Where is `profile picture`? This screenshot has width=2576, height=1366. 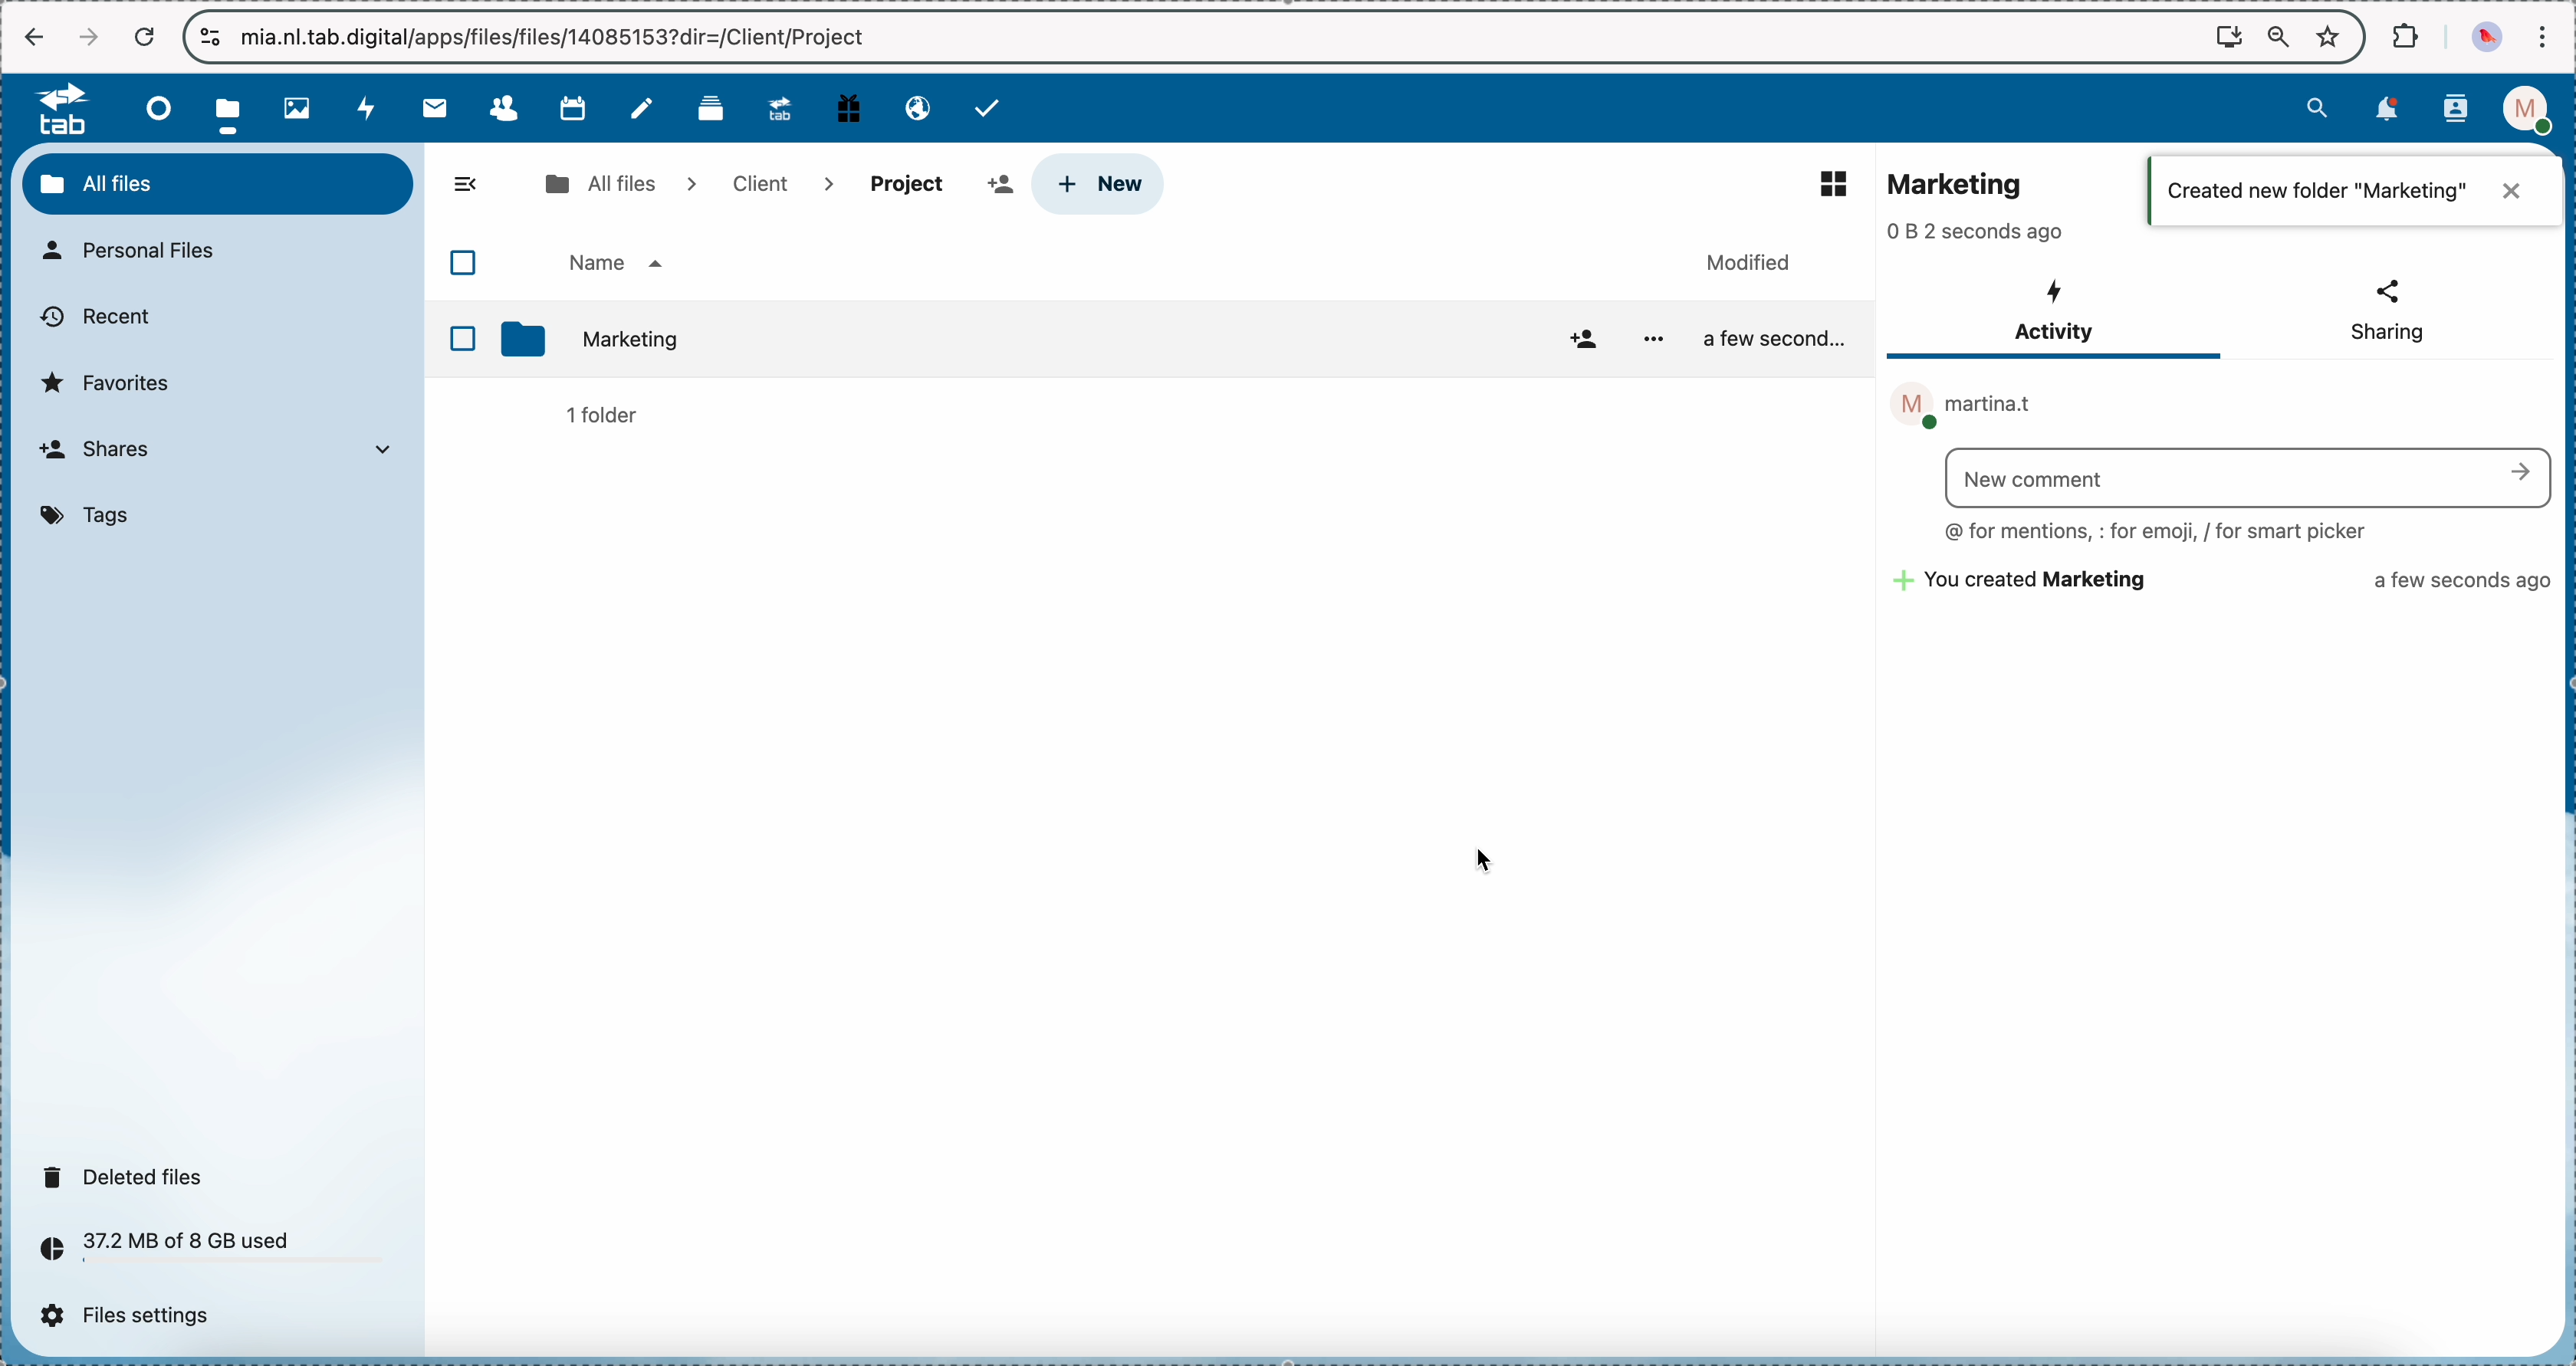
profile picture is located at coordinates (2490, 37).